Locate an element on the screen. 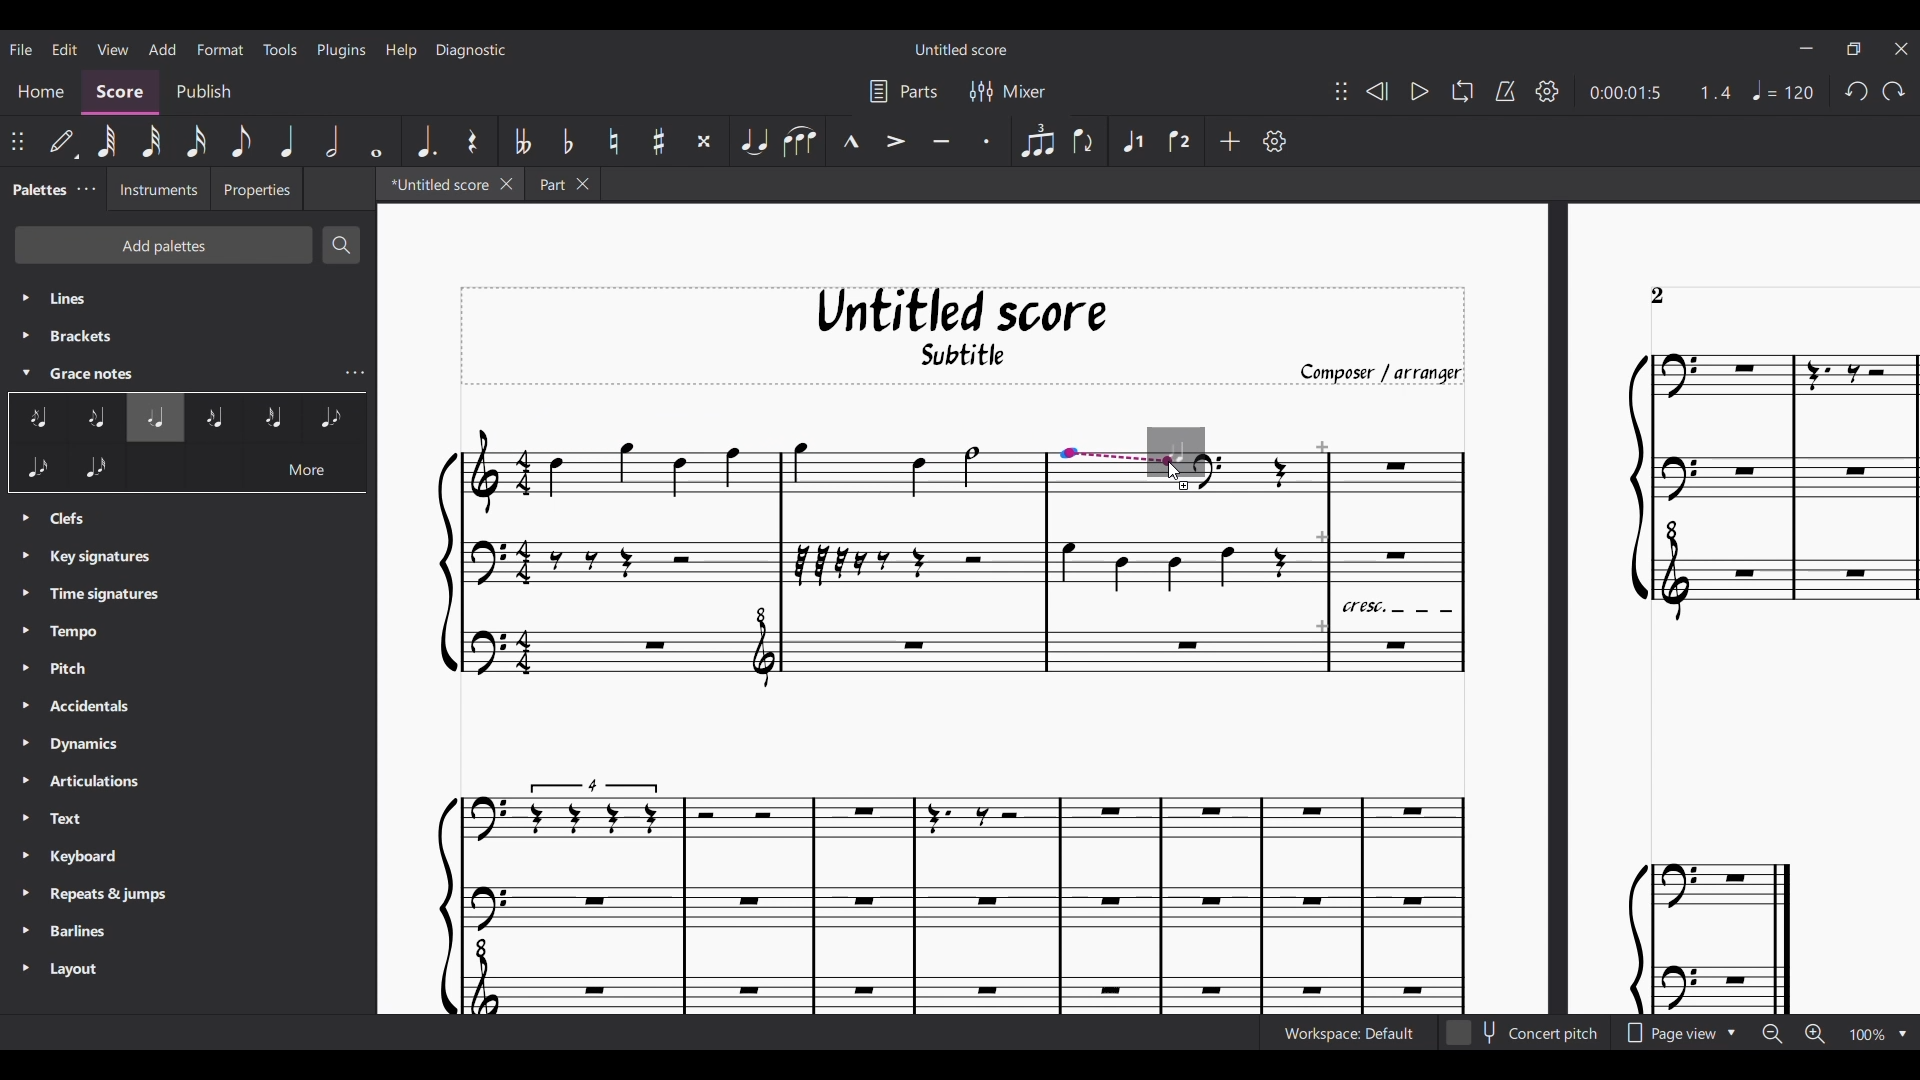 The height and width of the screenshot is (1080, 1920). Close/Undock Palette tab is located at coordinates (86, 189).